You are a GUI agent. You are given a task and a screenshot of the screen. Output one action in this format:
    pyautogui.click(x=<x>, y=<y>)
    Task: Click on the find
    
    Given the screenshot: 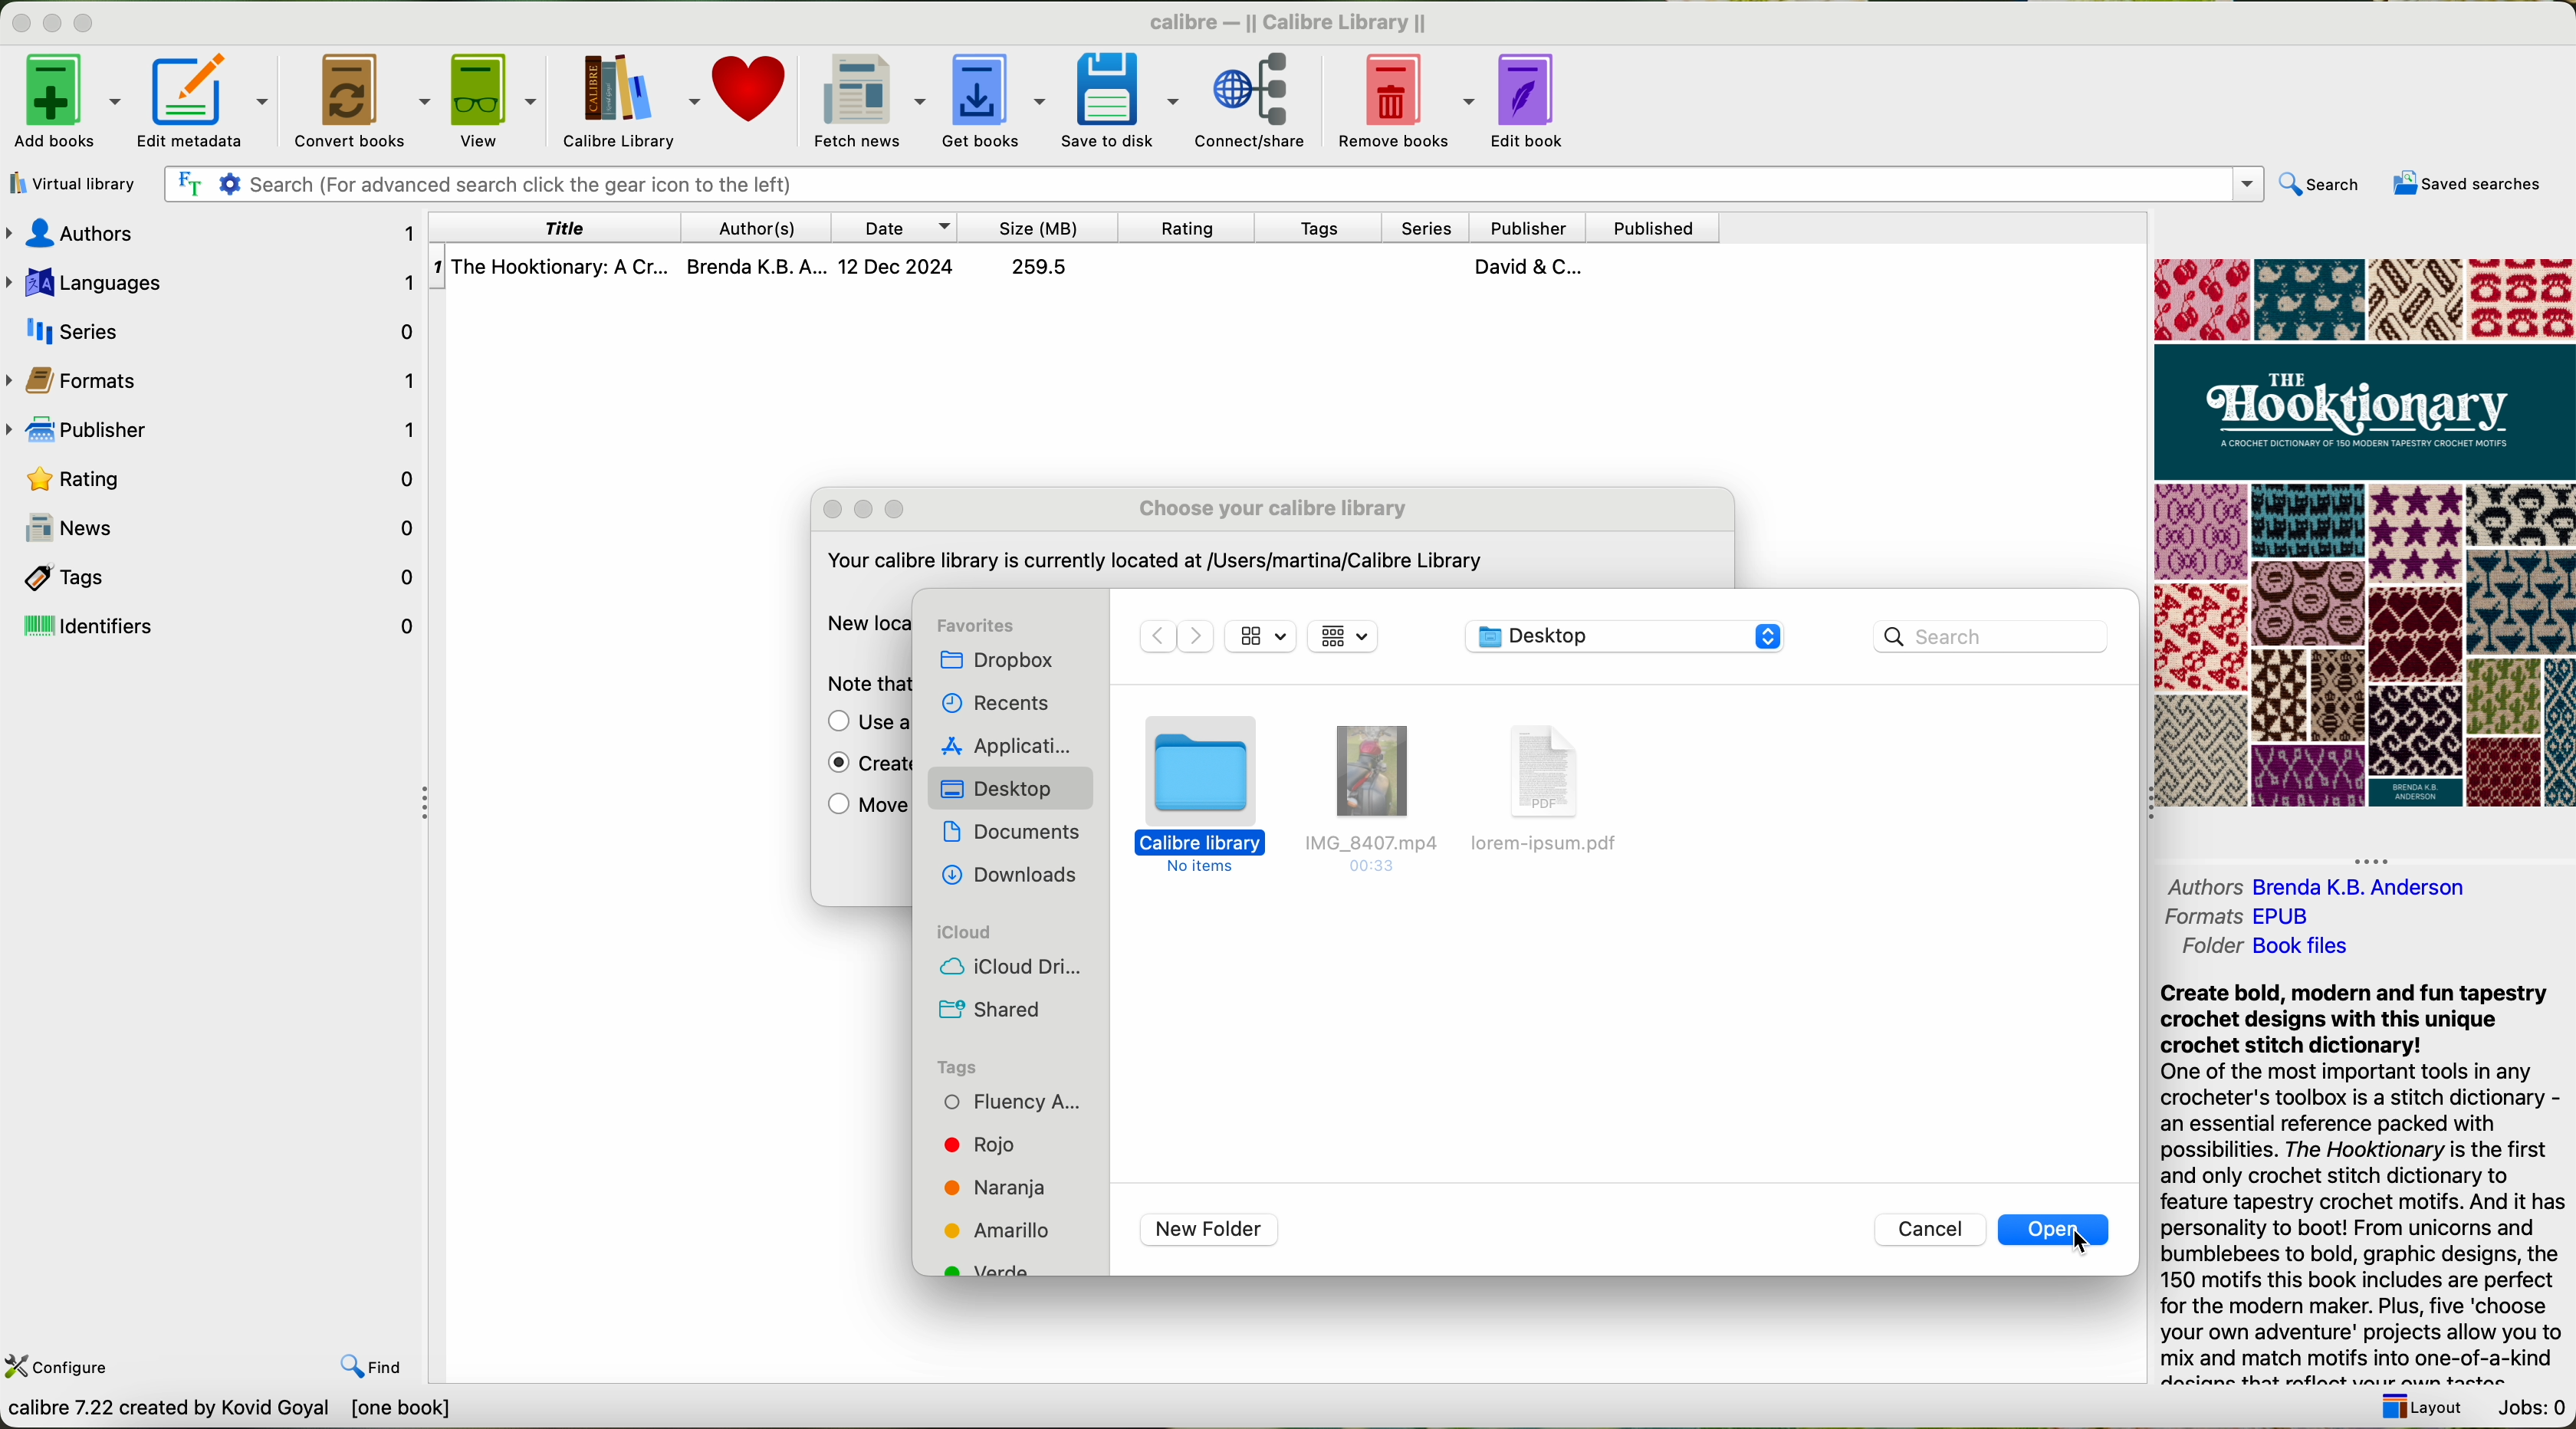 What is the action you would take?
    pyautogui.click(x=370, y=1366)
    